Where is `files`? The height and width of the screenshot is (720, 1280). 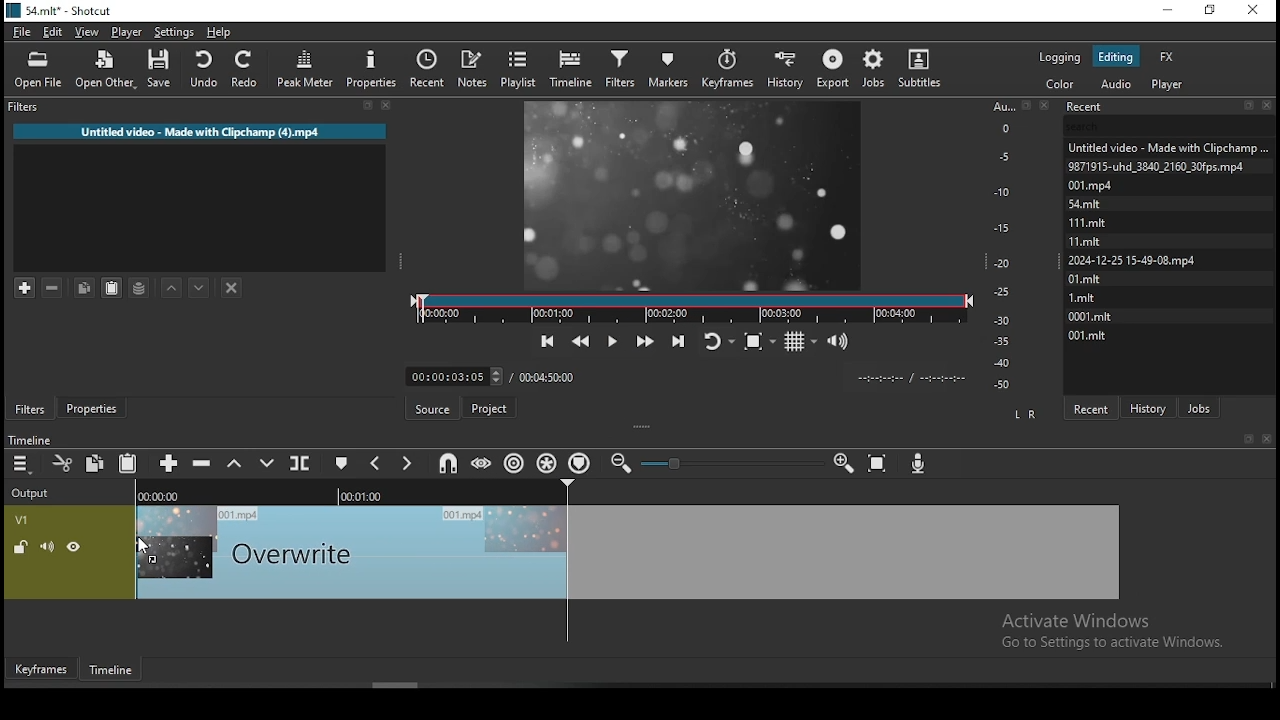 files is located at coordinates (1085, 280).